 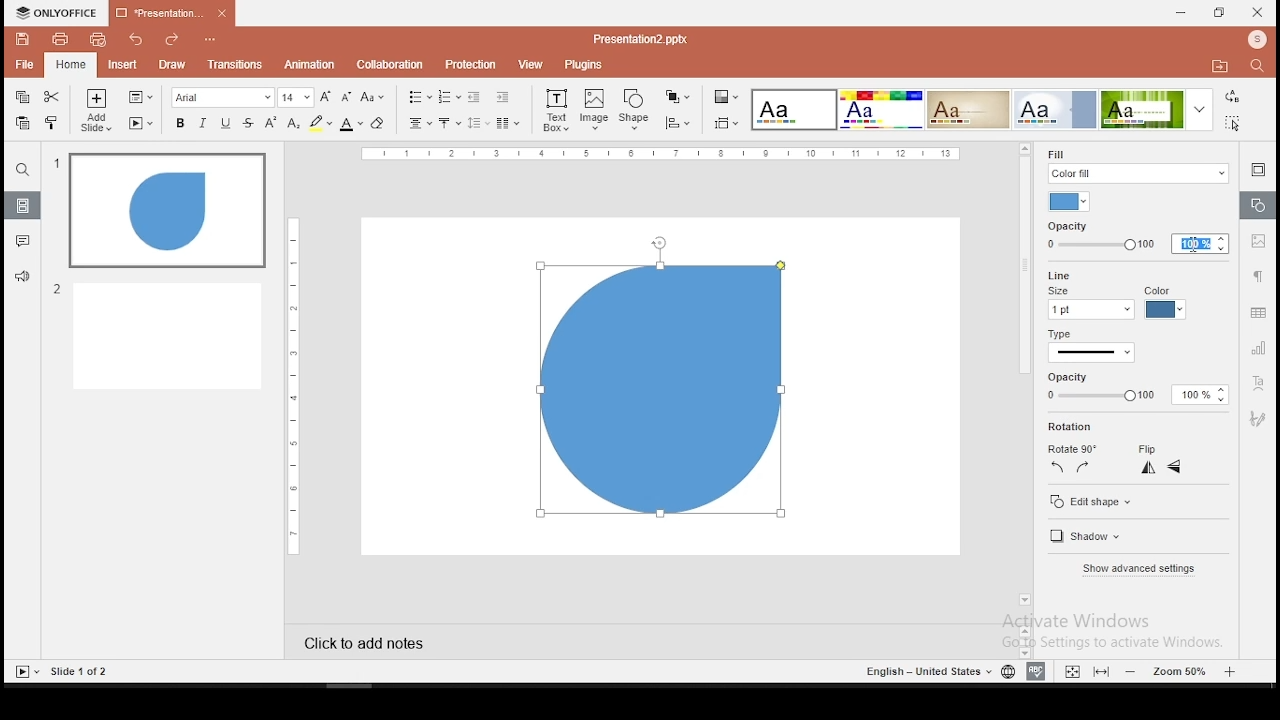 What do you see at coordinates (1056, 274) in the screenshot?
I see `line` at bounding box center [1056, 274].